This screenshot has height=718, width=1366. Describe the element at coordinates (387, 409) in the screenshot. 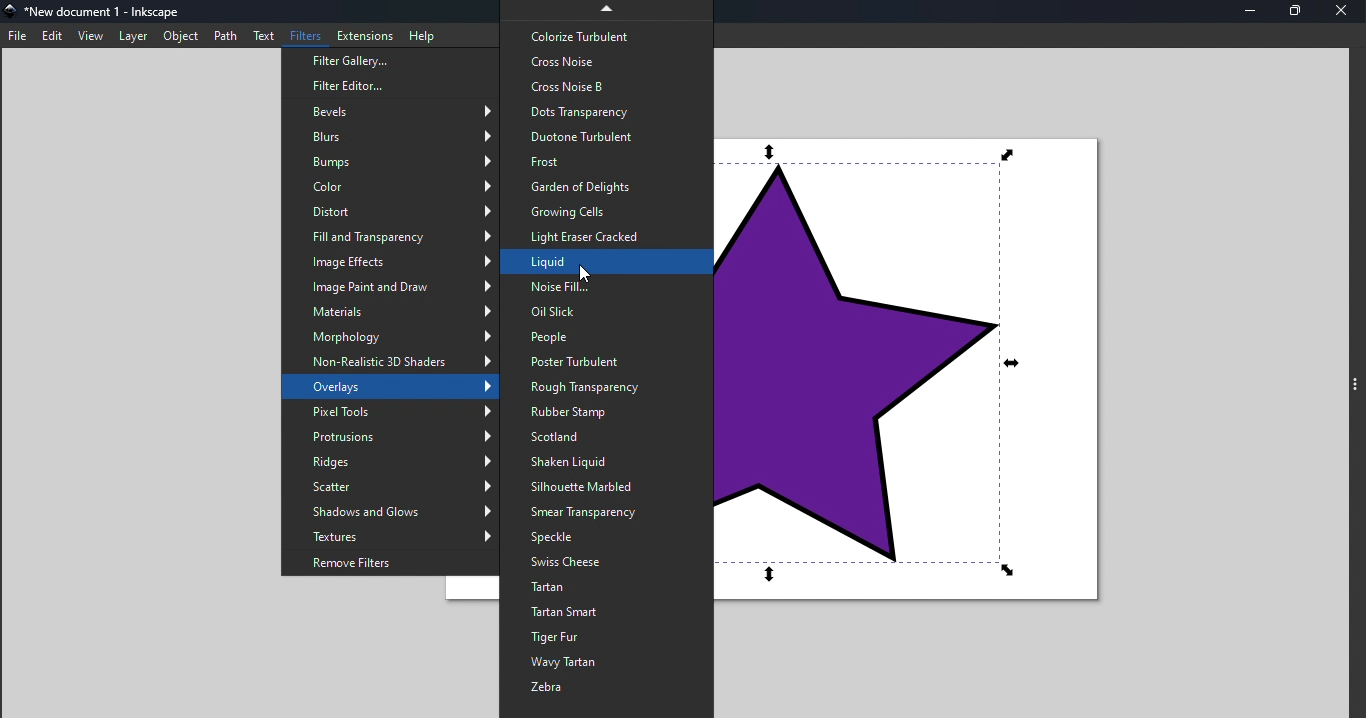

I see `Pixel tools` at that location.